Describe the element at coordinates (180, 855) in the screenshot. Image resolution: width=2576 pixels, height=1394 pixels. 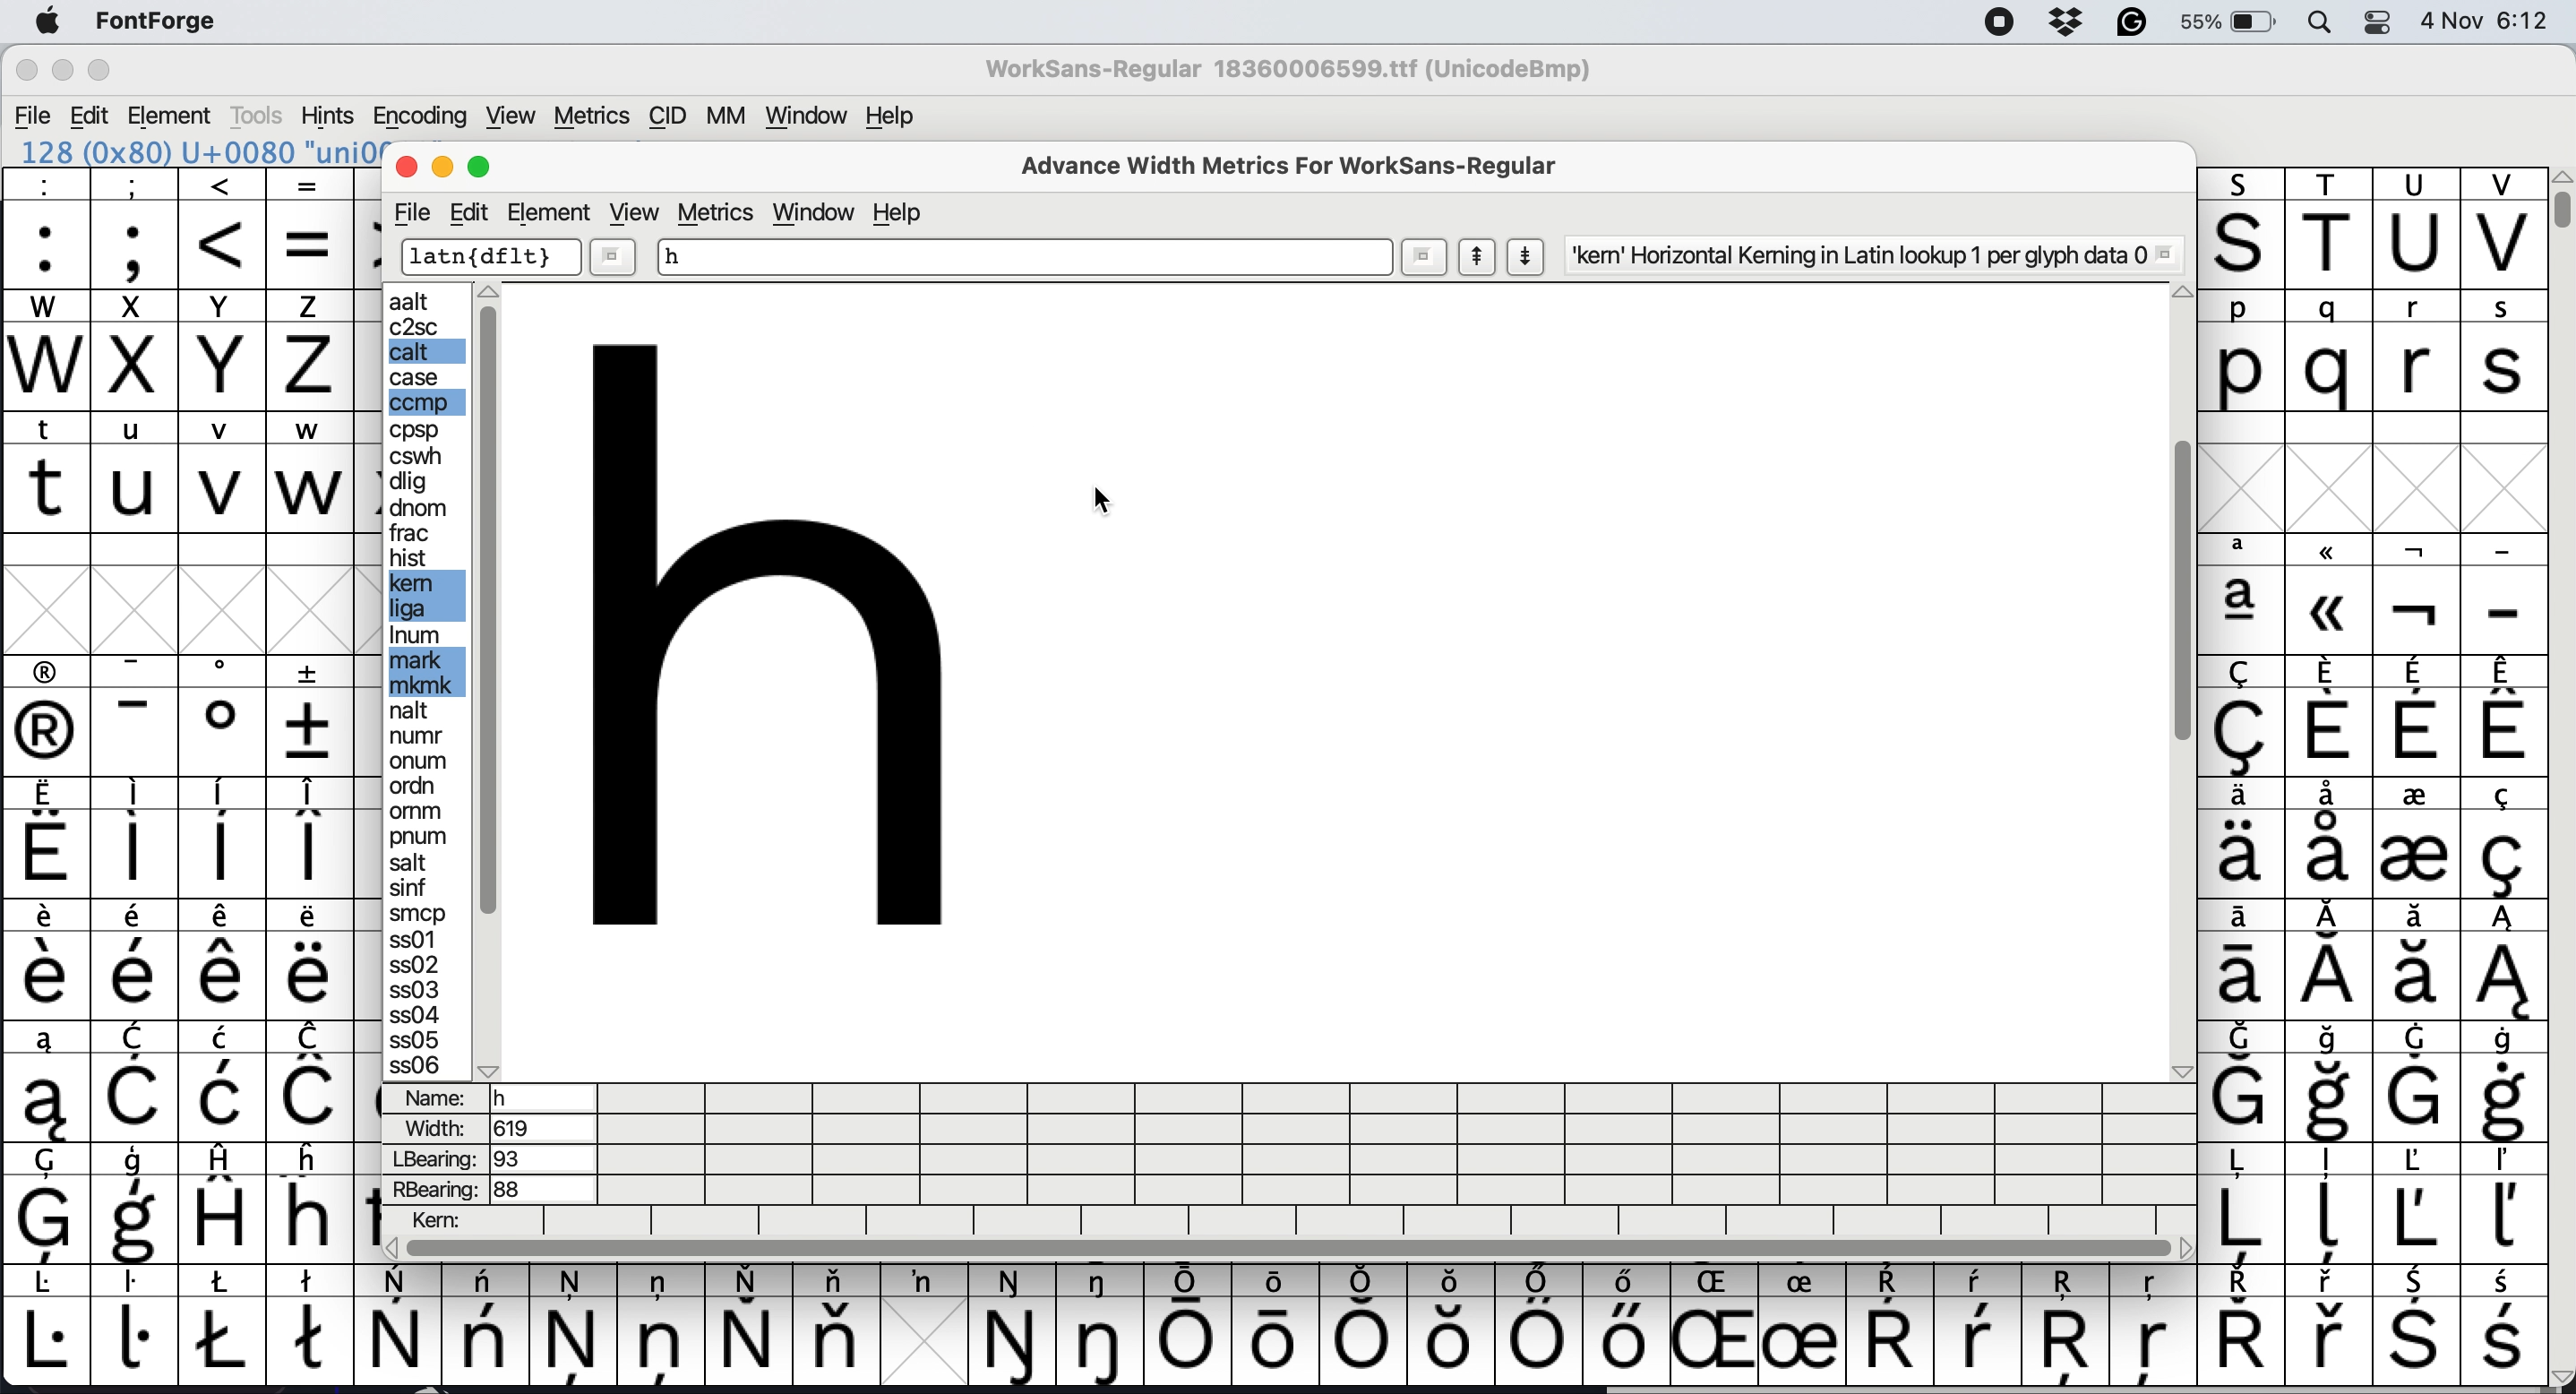
I see `special characters` at that location.